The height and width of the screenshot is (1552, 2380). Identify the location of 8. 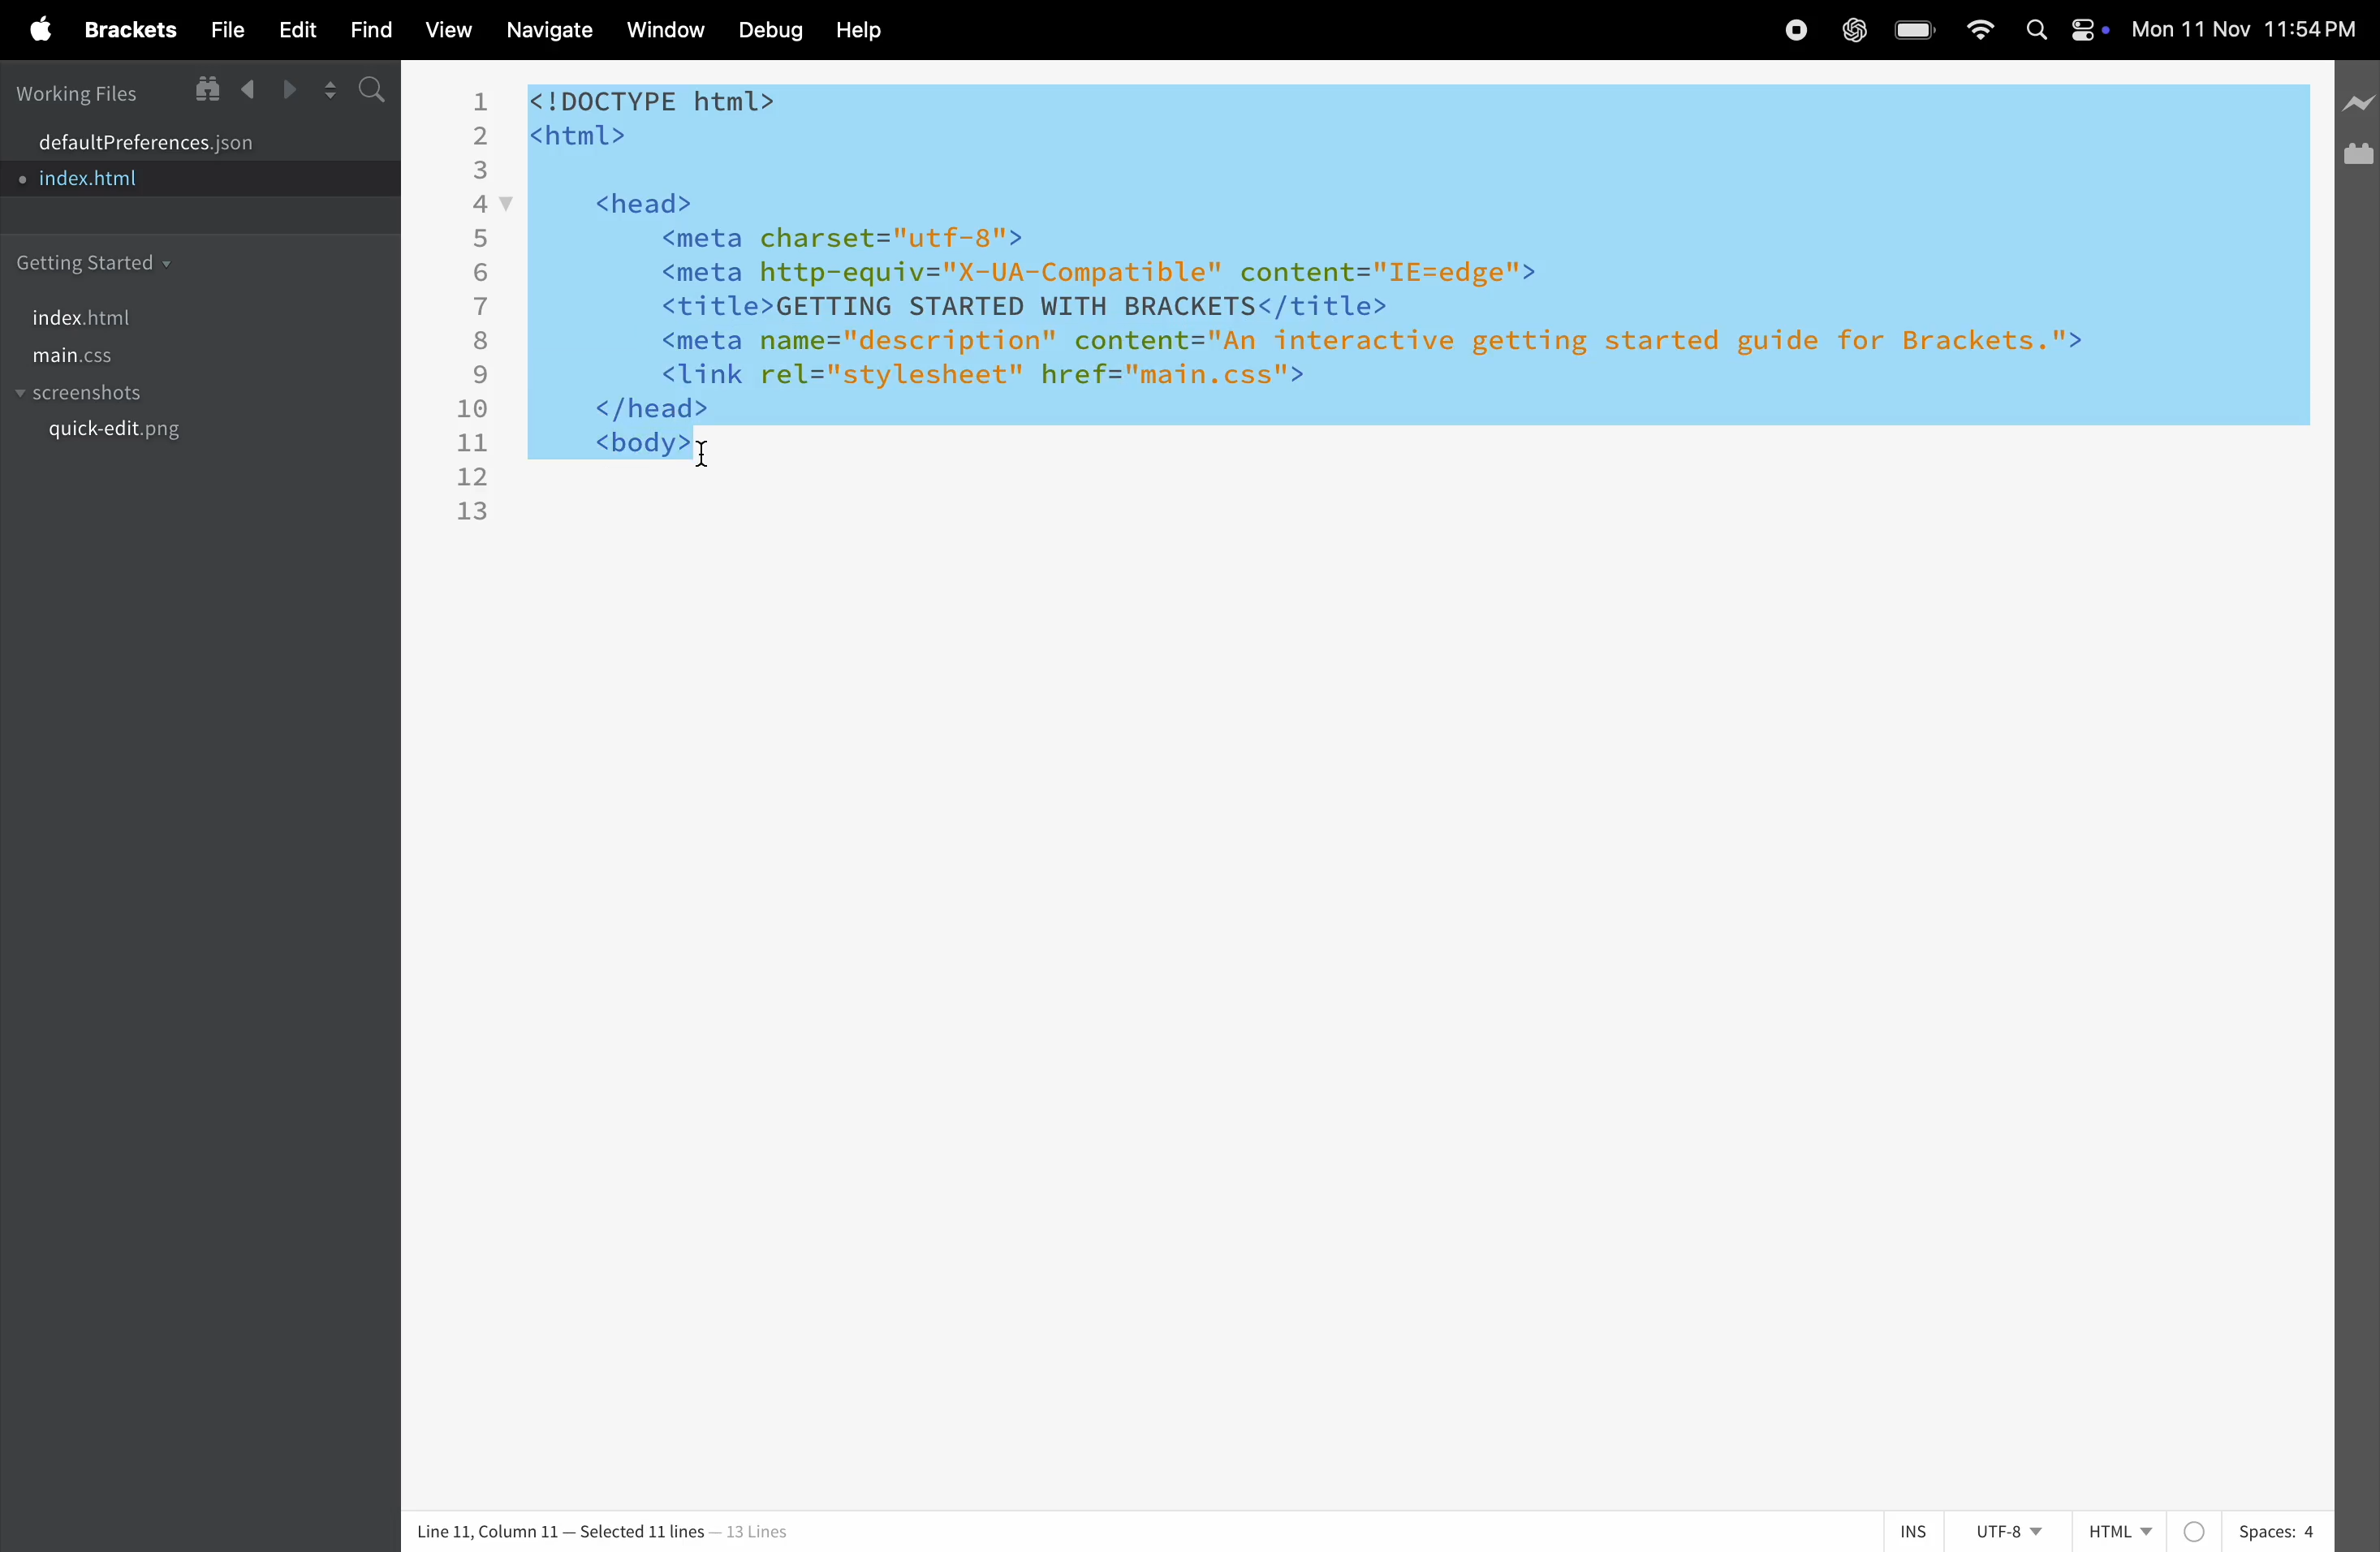
(482, 341).